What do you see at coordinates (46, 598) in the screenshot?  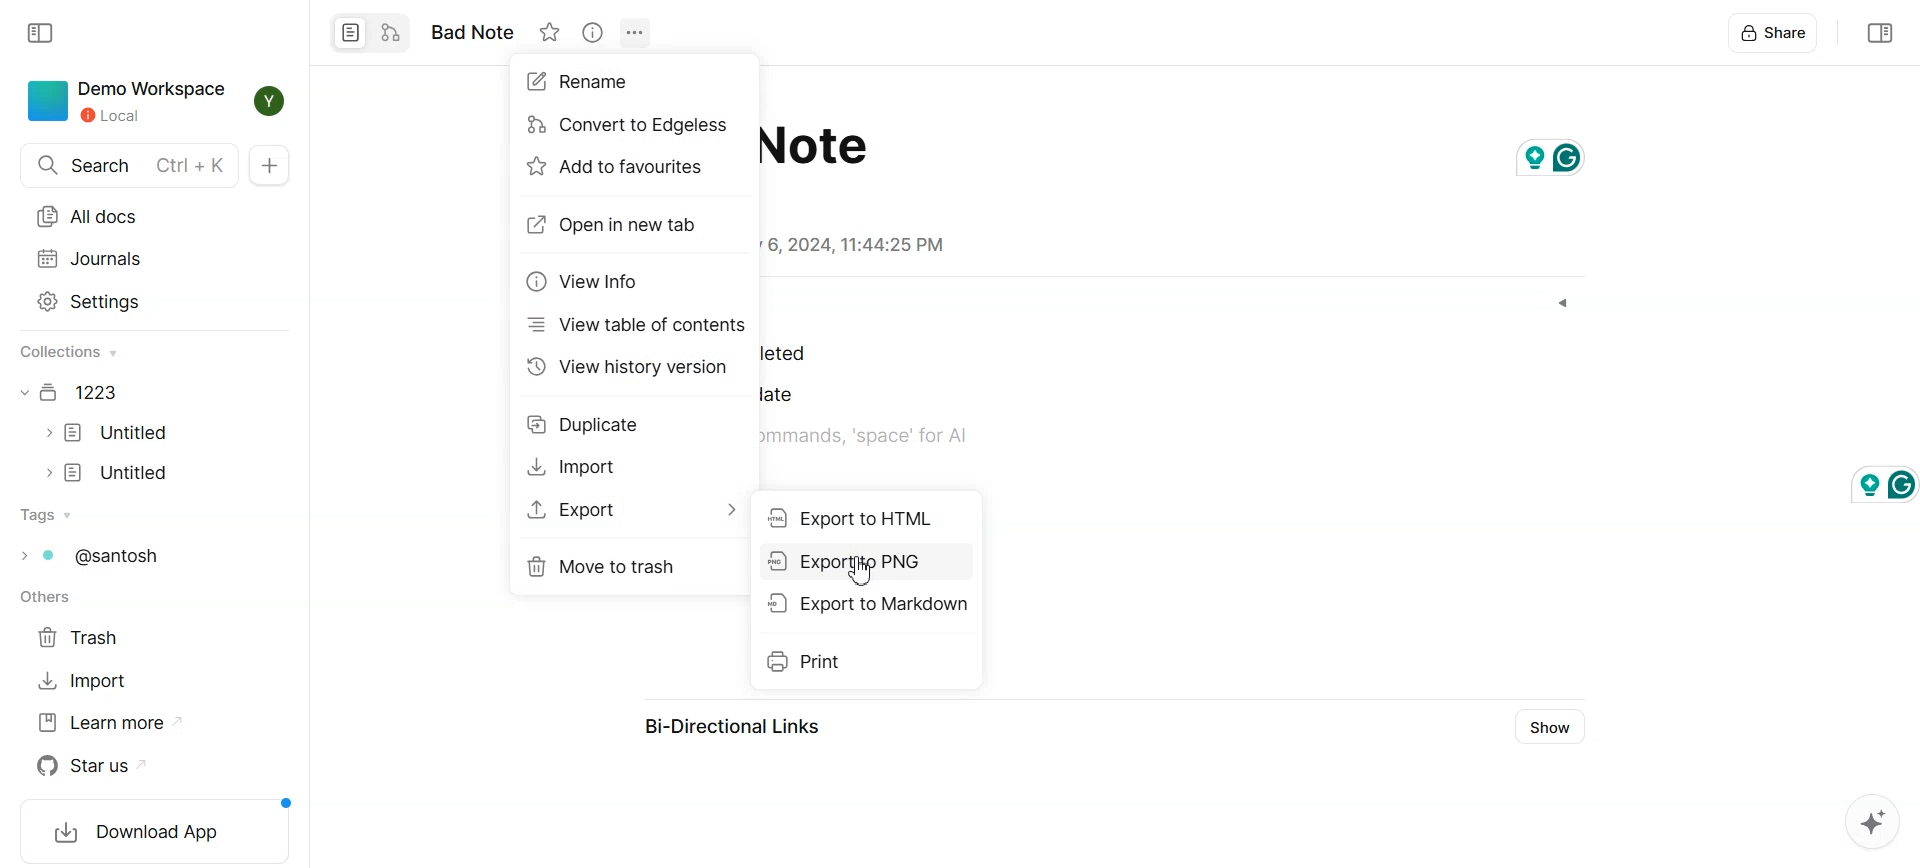 I see `others` at bounding box center [46, 598].